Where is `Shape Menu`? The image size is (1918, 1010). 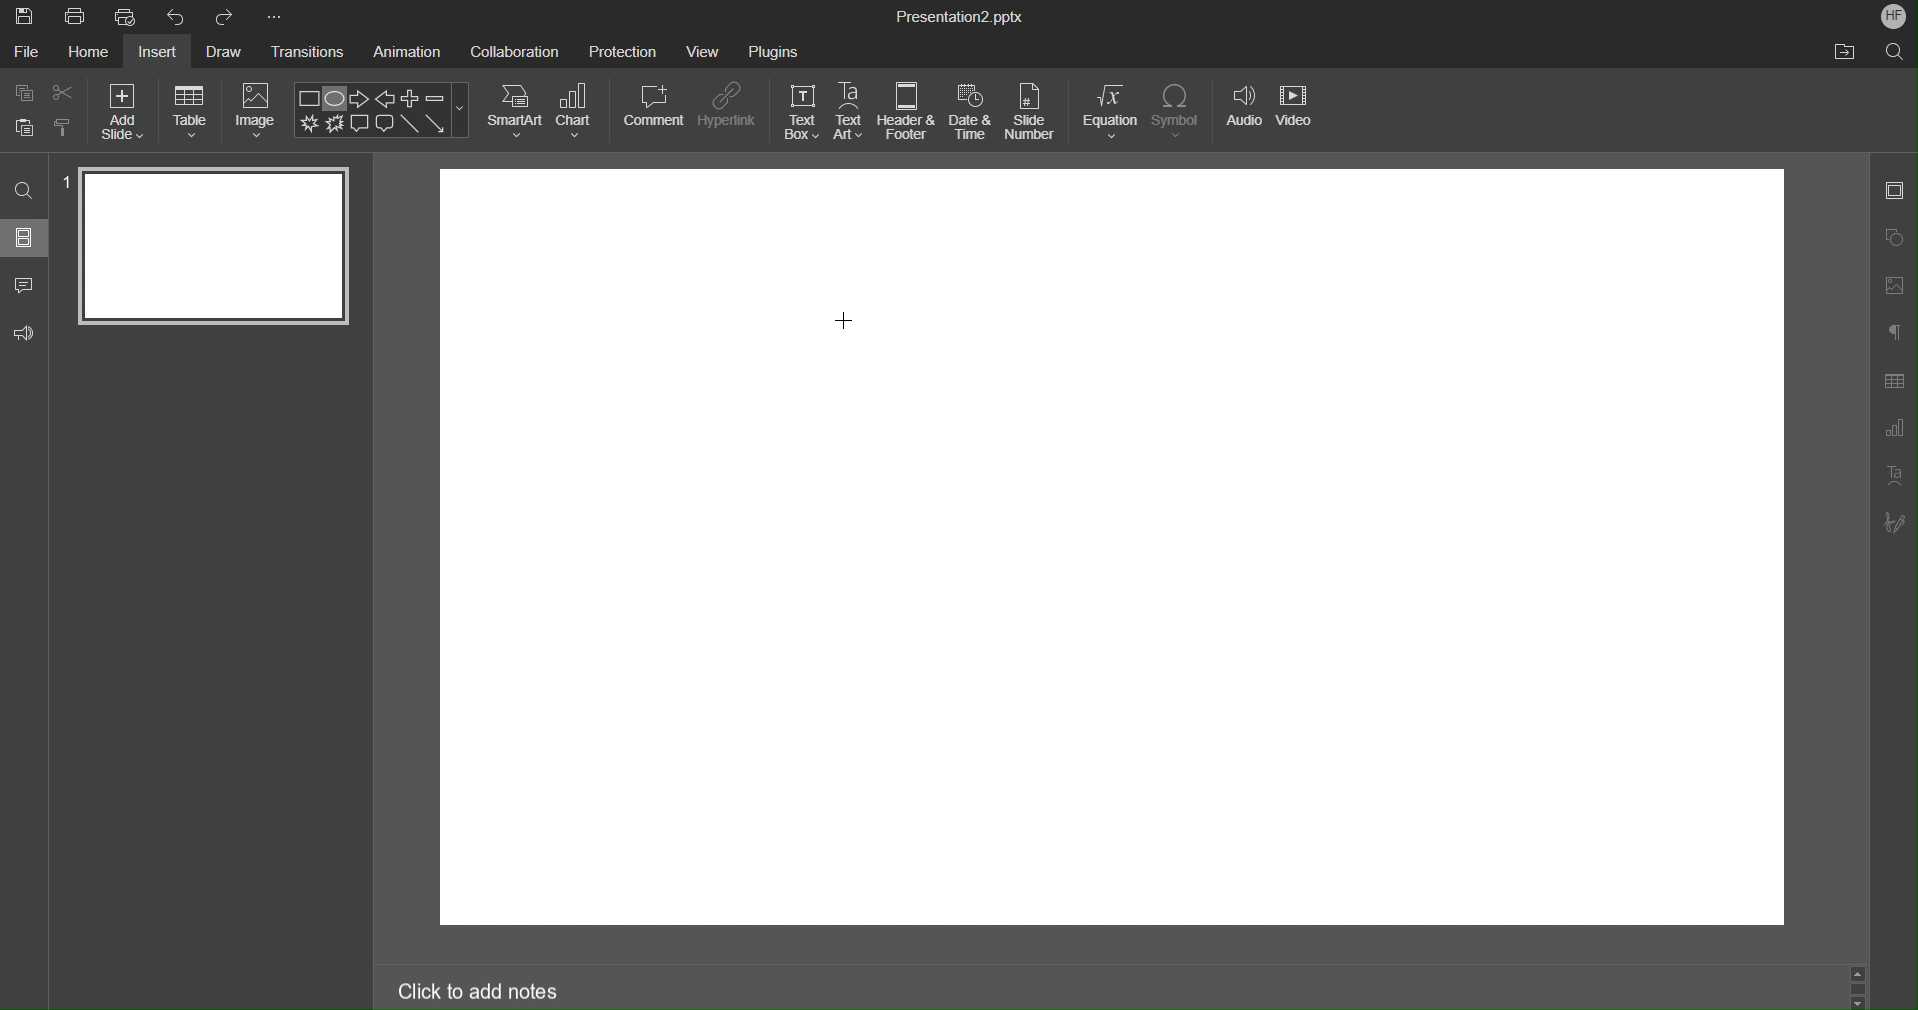 Shape Menu is located at coordinates (381, 111).